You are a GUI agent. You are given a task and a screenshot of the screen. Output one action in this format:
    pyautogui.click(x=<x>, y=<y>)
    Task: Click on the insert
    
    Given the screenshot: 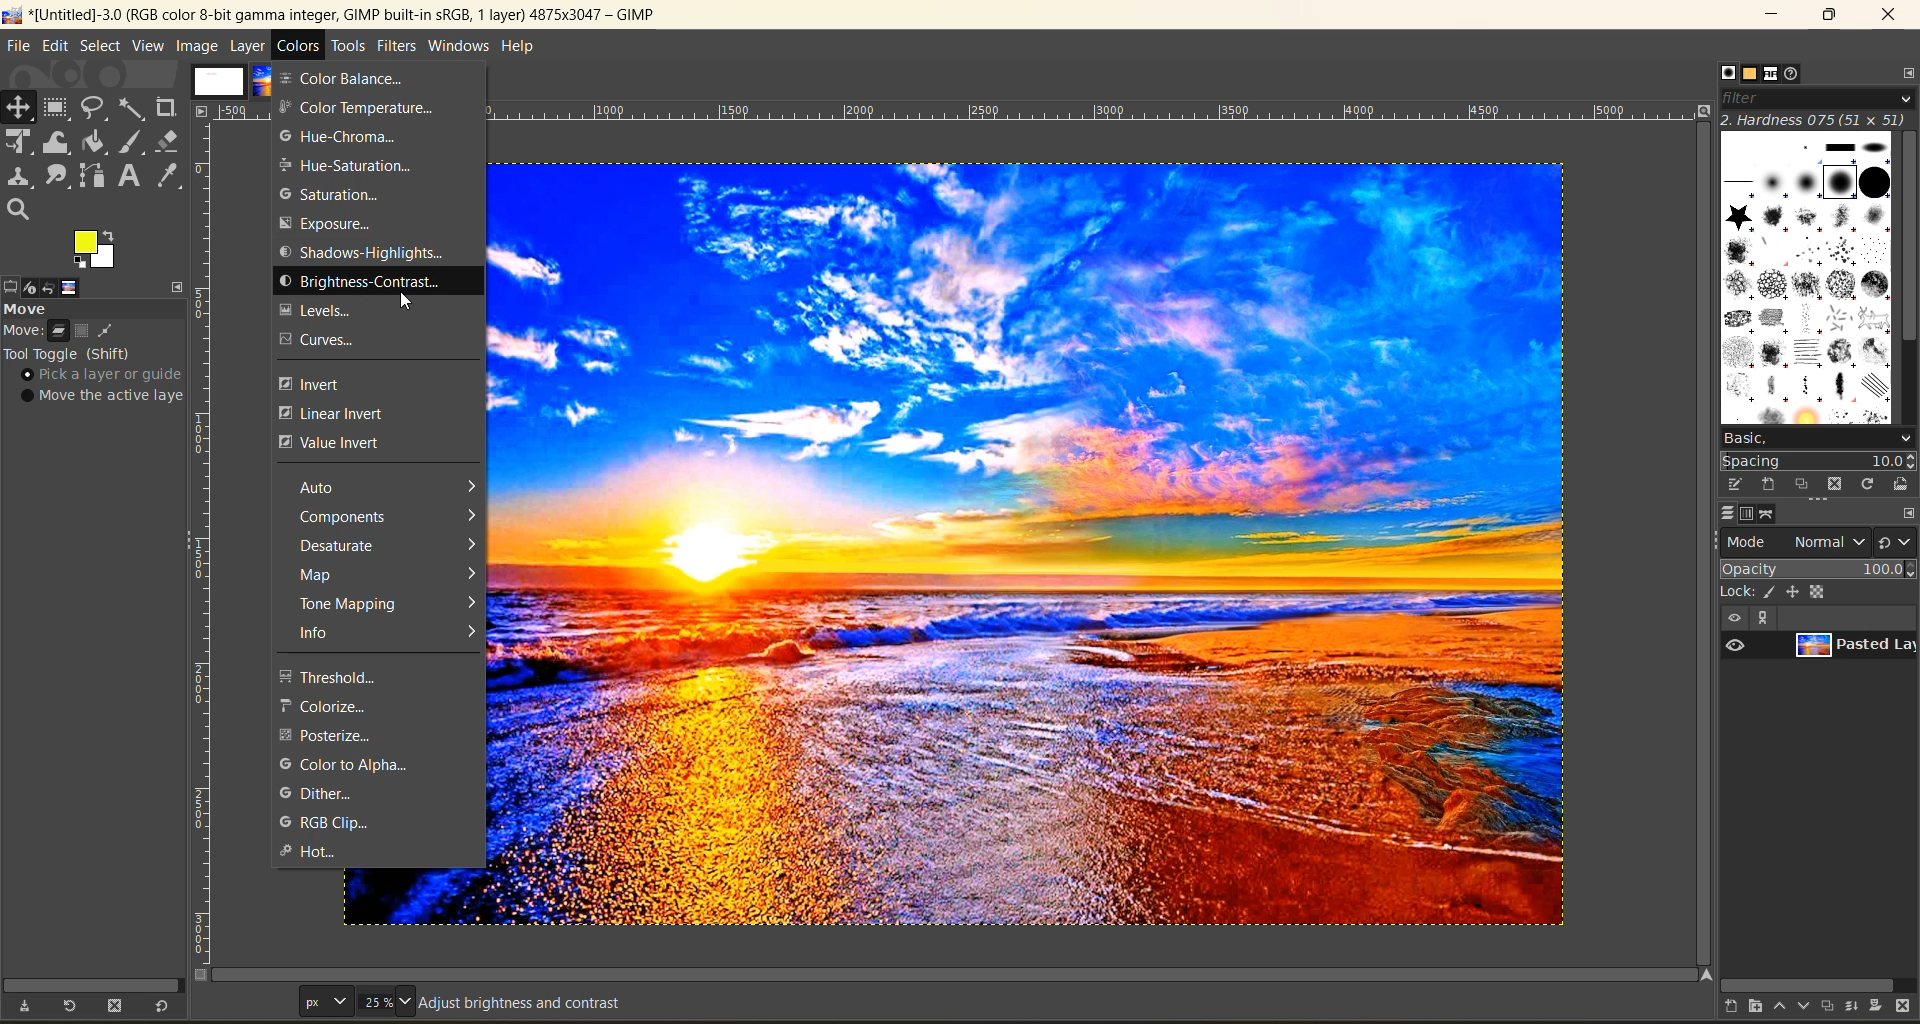 What is the action you would take?
    pyautogui.click(x=326, y=384)
    